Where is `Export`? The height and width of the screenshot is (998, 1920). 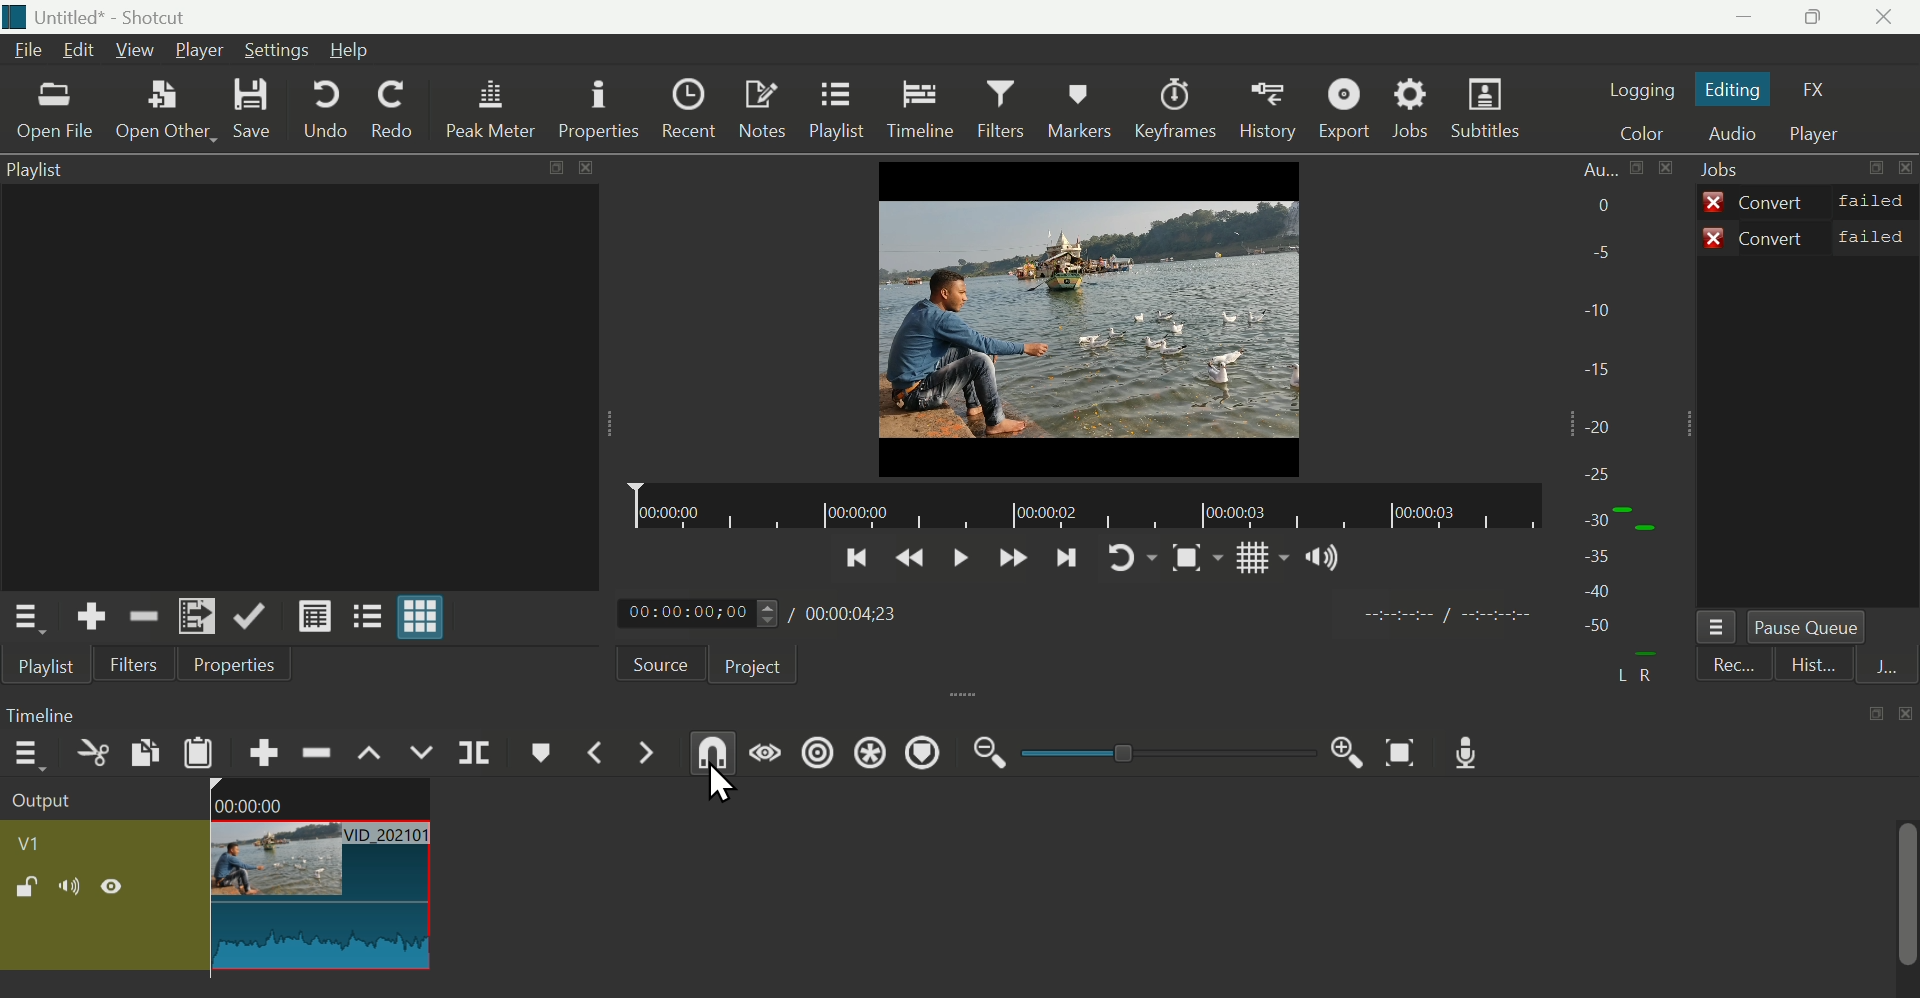 Export is located at coordinates (1347, 111).